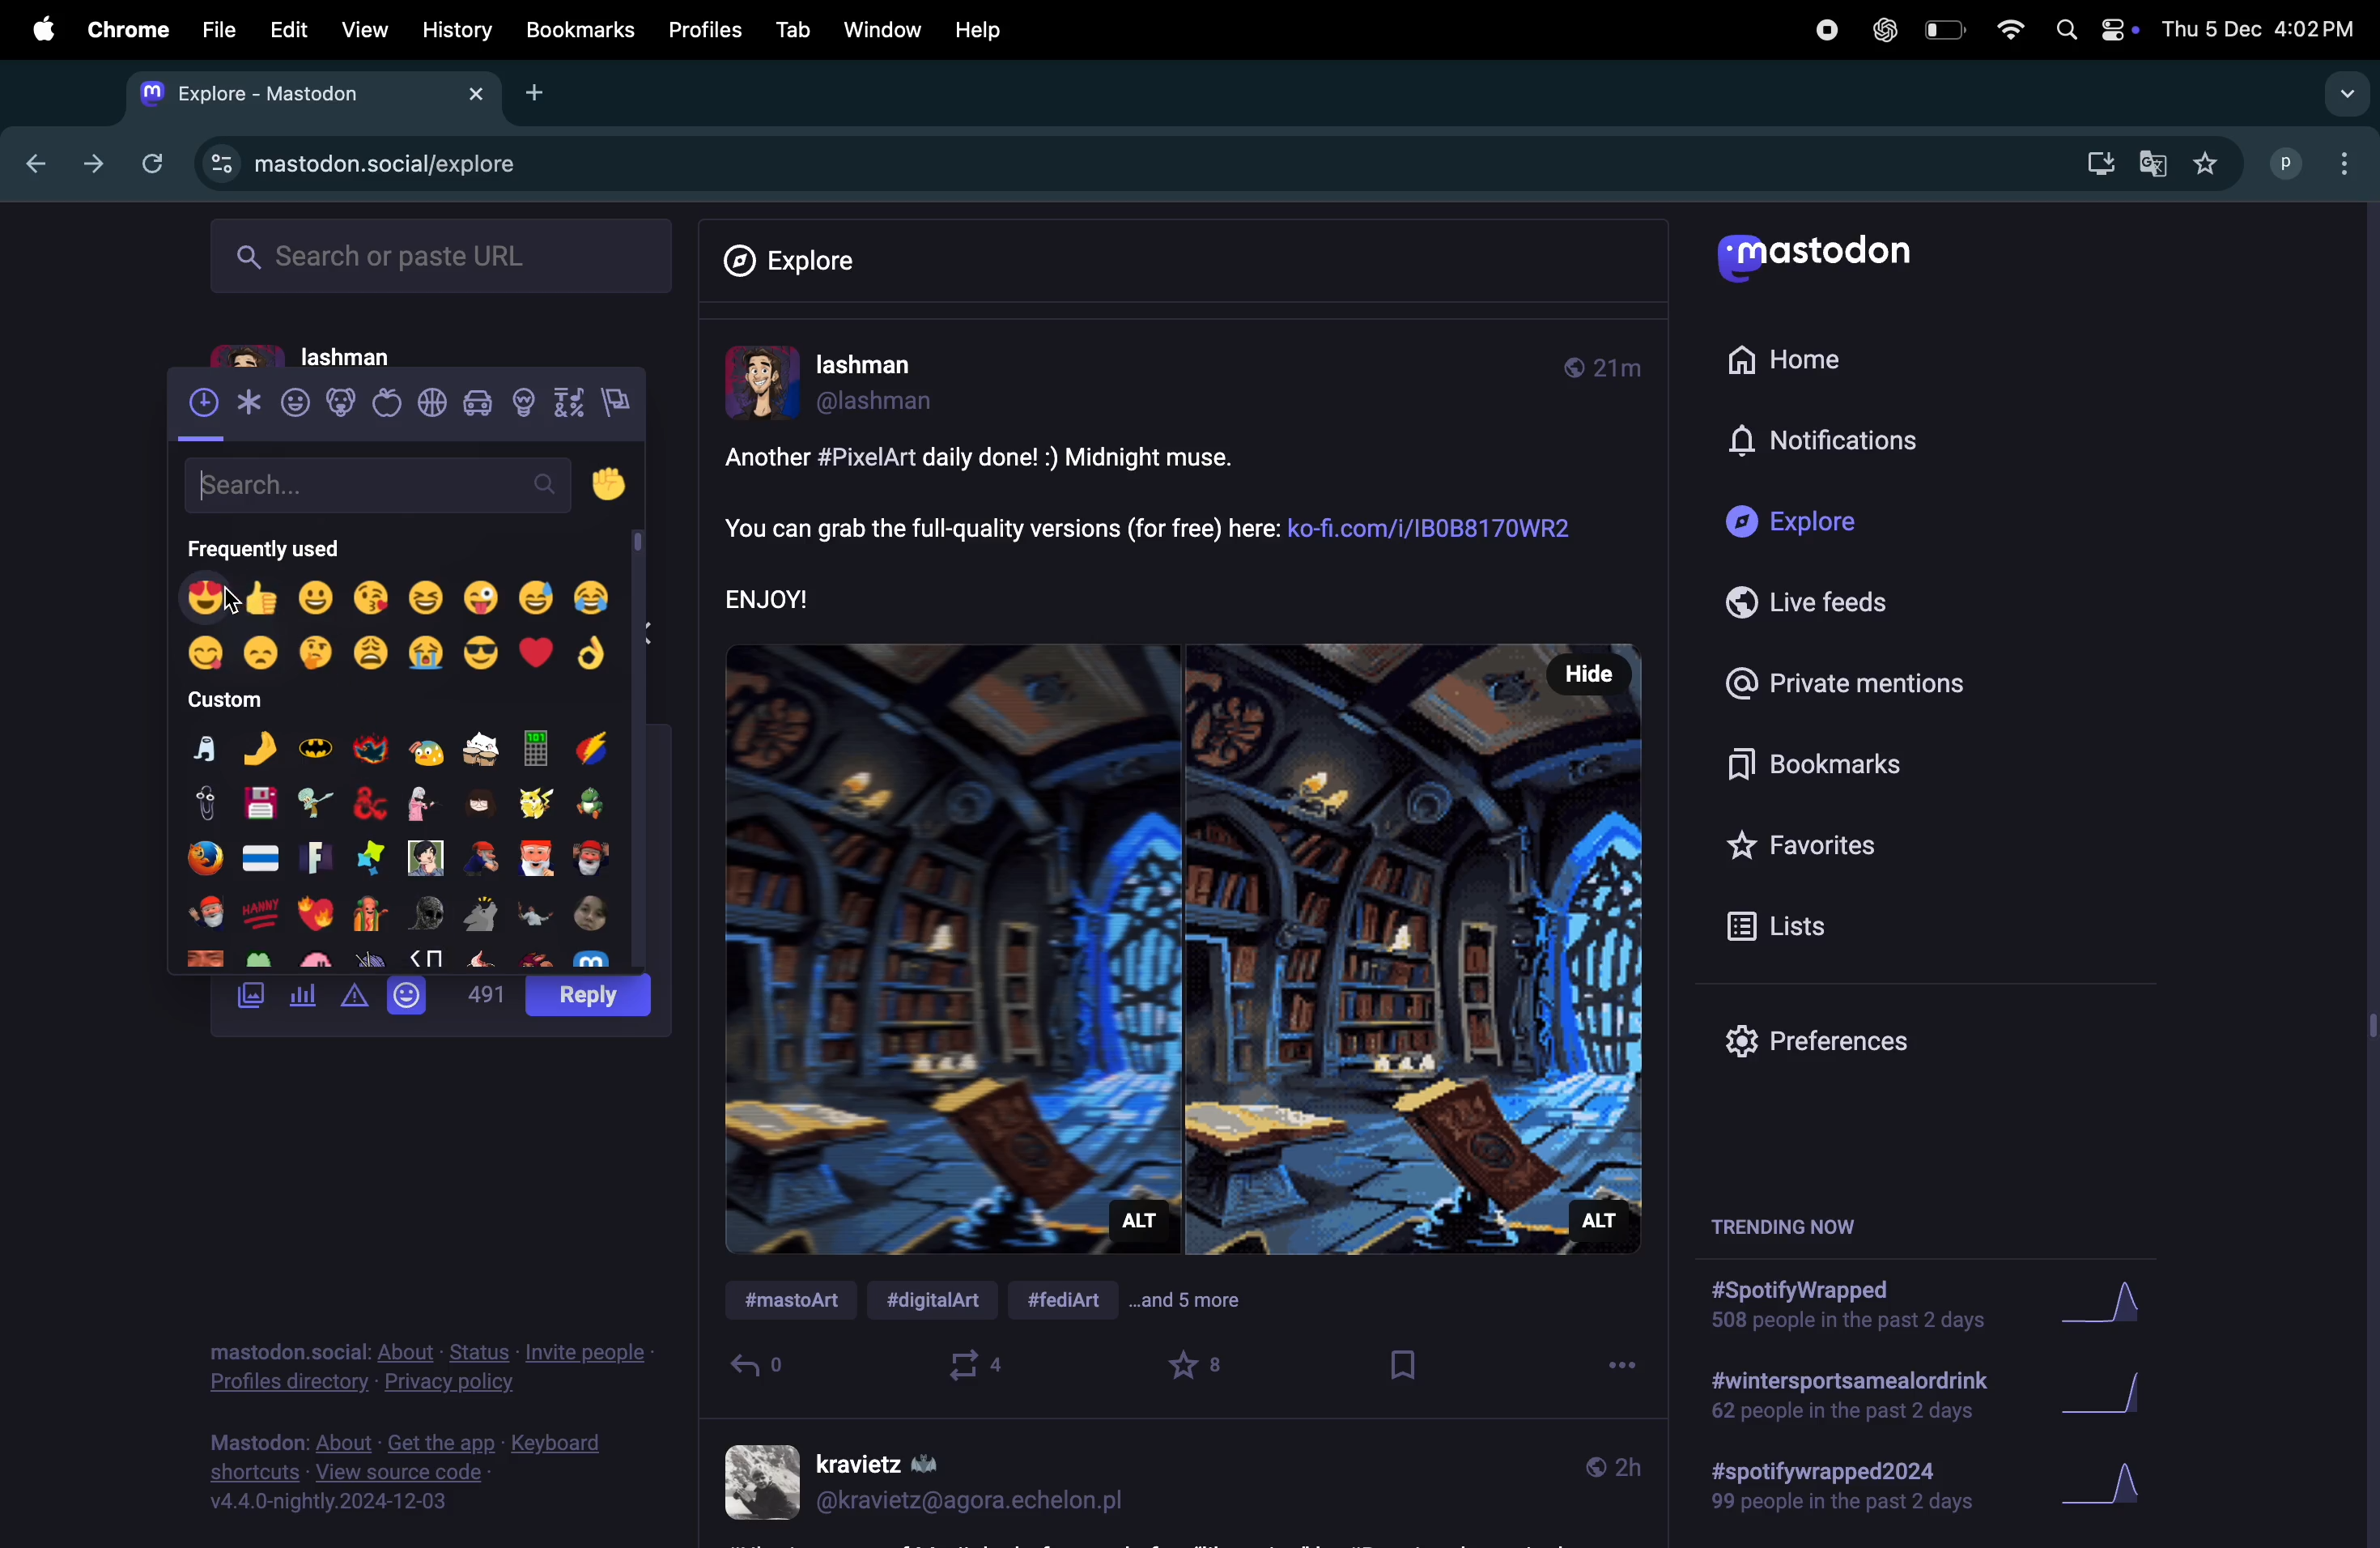  What do you see at coordinates (1598, 1219) in the screenshot?
I see `Alt description` at bounding box center [1598, 1219].